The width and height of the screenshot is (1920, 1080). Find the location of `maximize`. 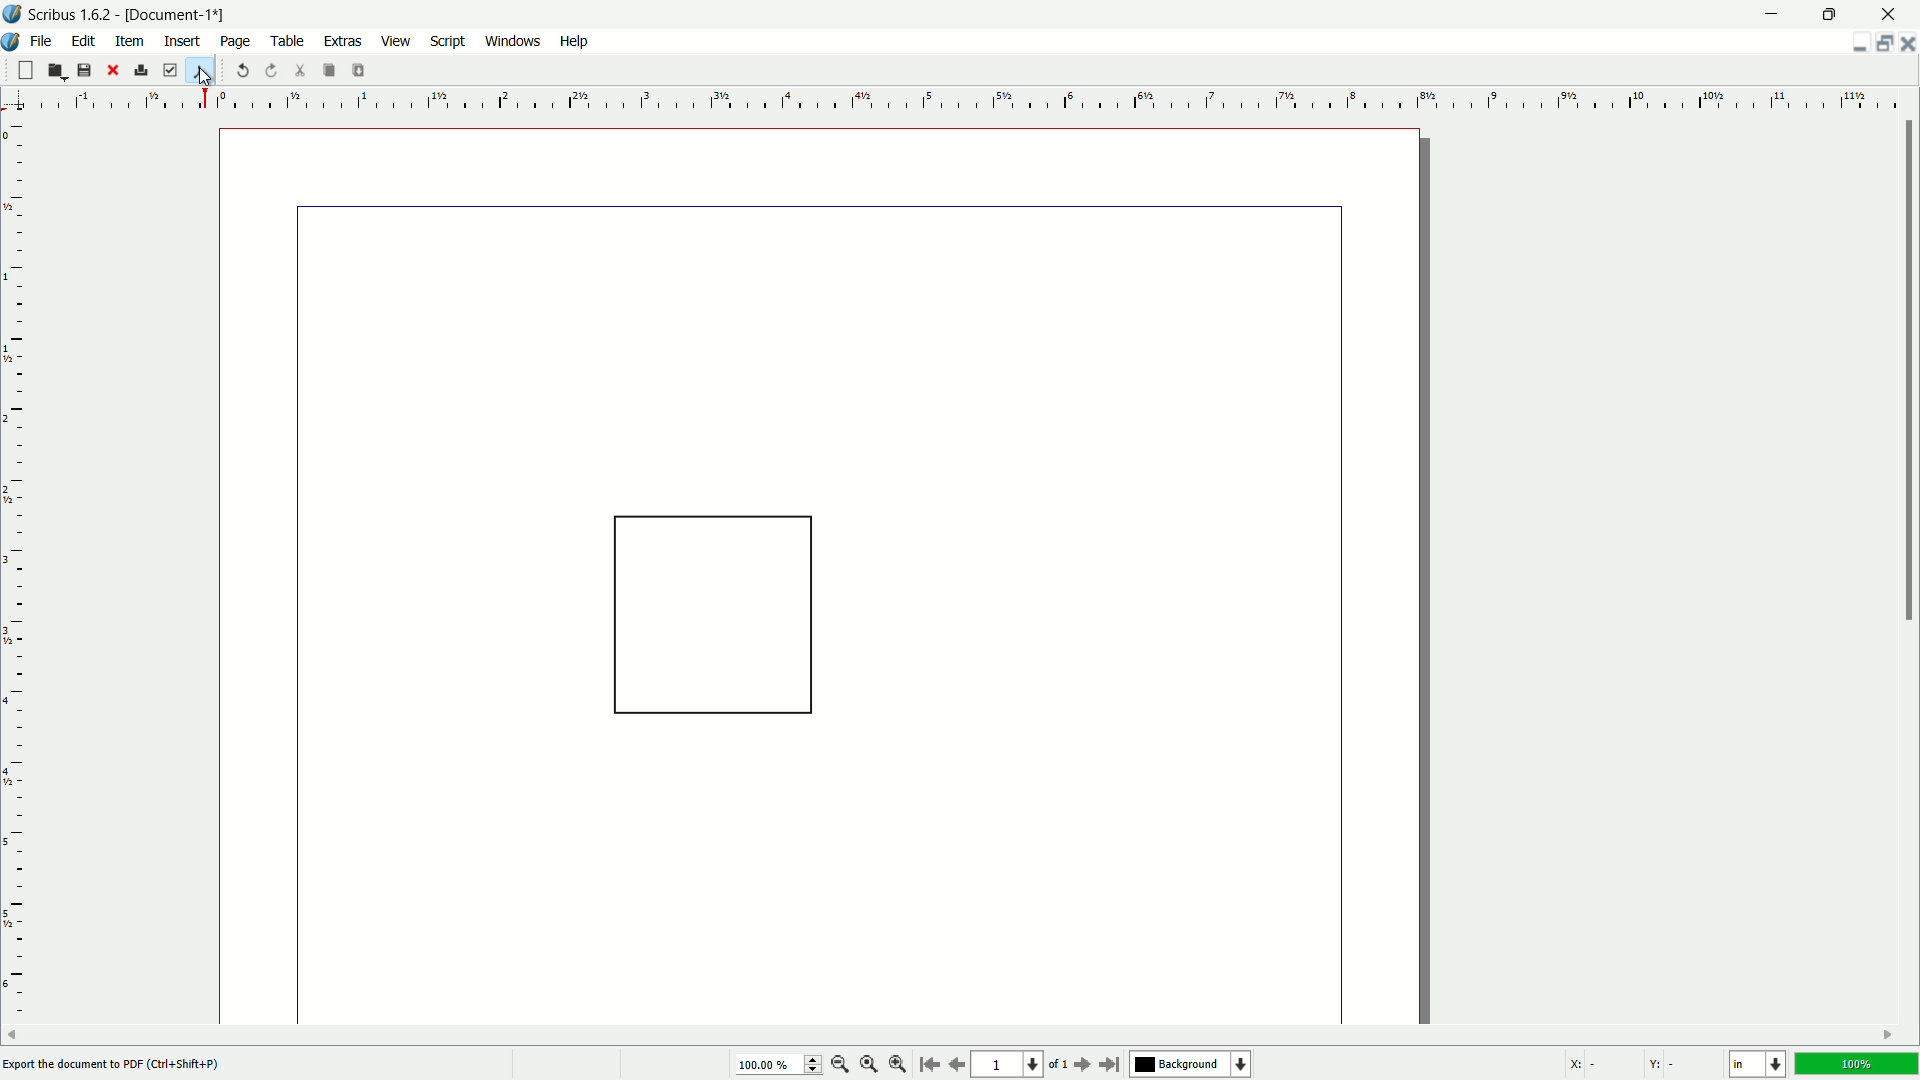

maximize is located at coordinates (1827, 15).